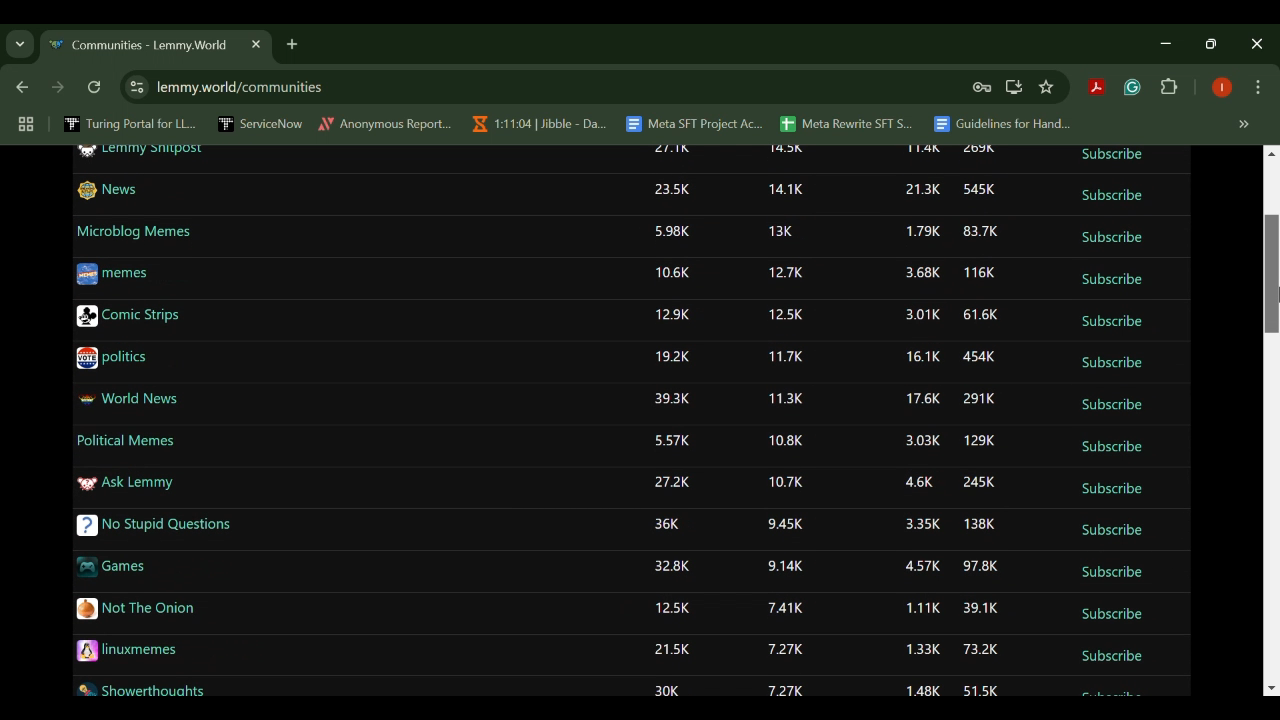 This screenshot has width=1280, height=720. What do you see at coordinates (1110, 530) in the screenshot?
I see `Subscribe` at bounding box center [1110, 530].